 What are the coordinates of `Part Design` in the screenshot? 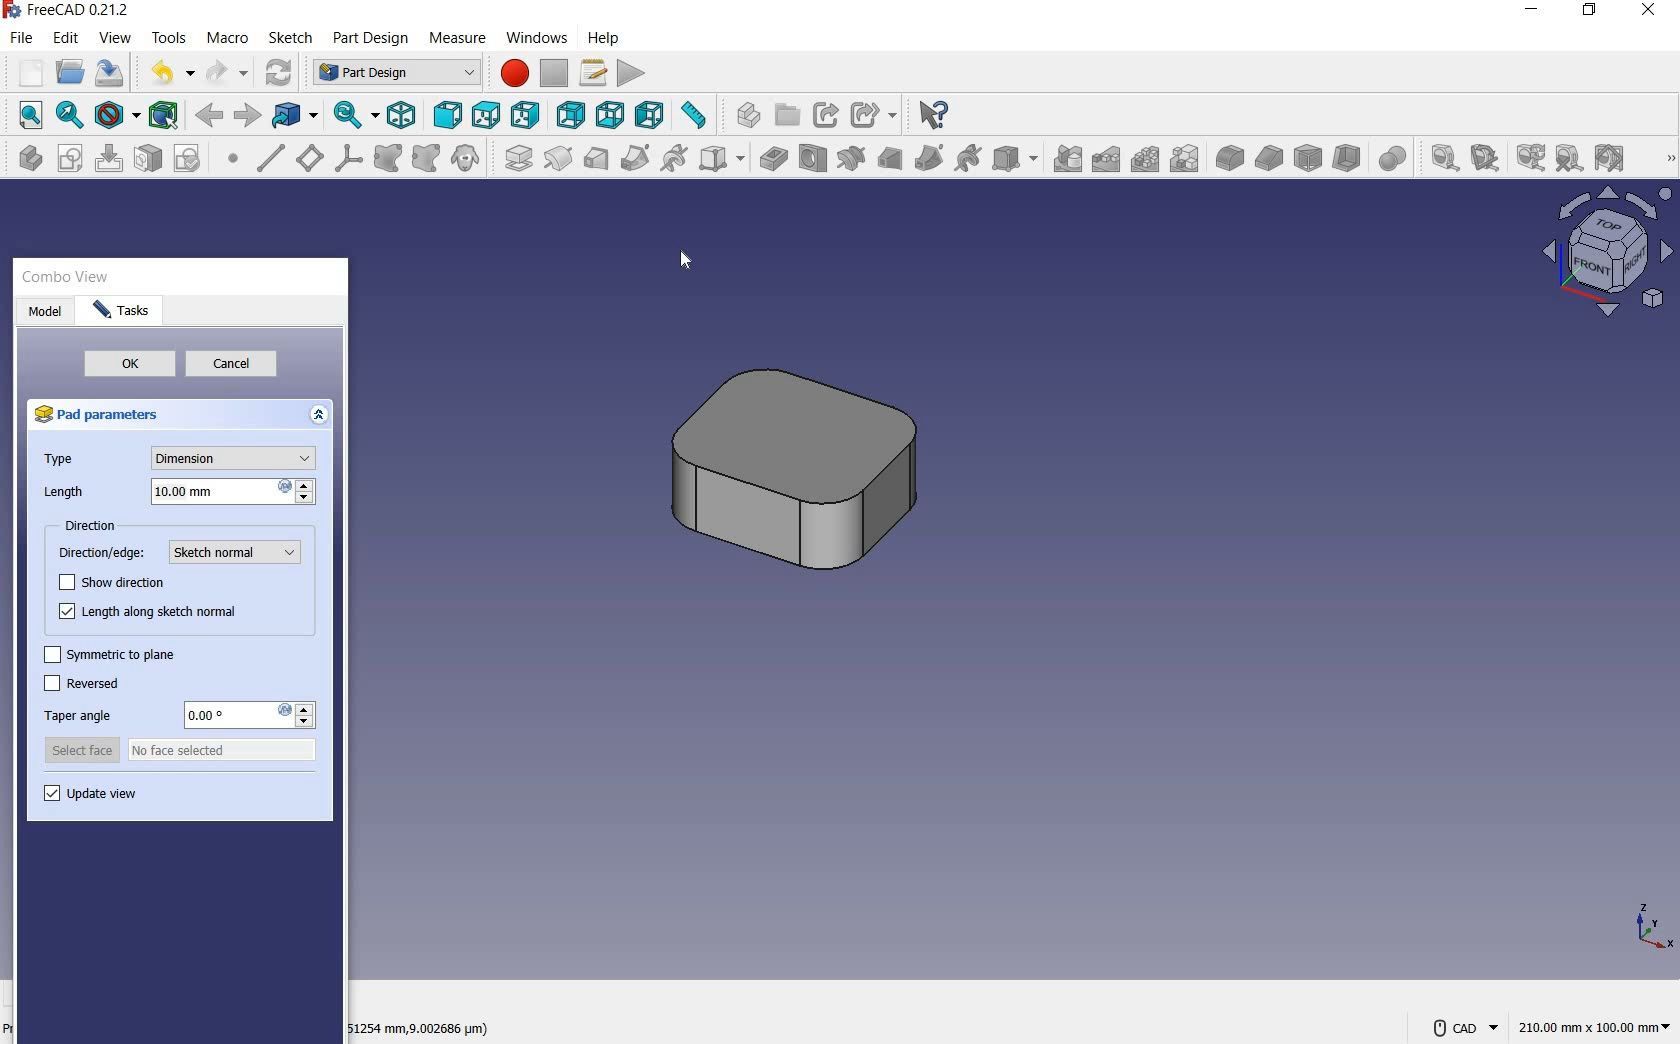 It's located at (375, 38).